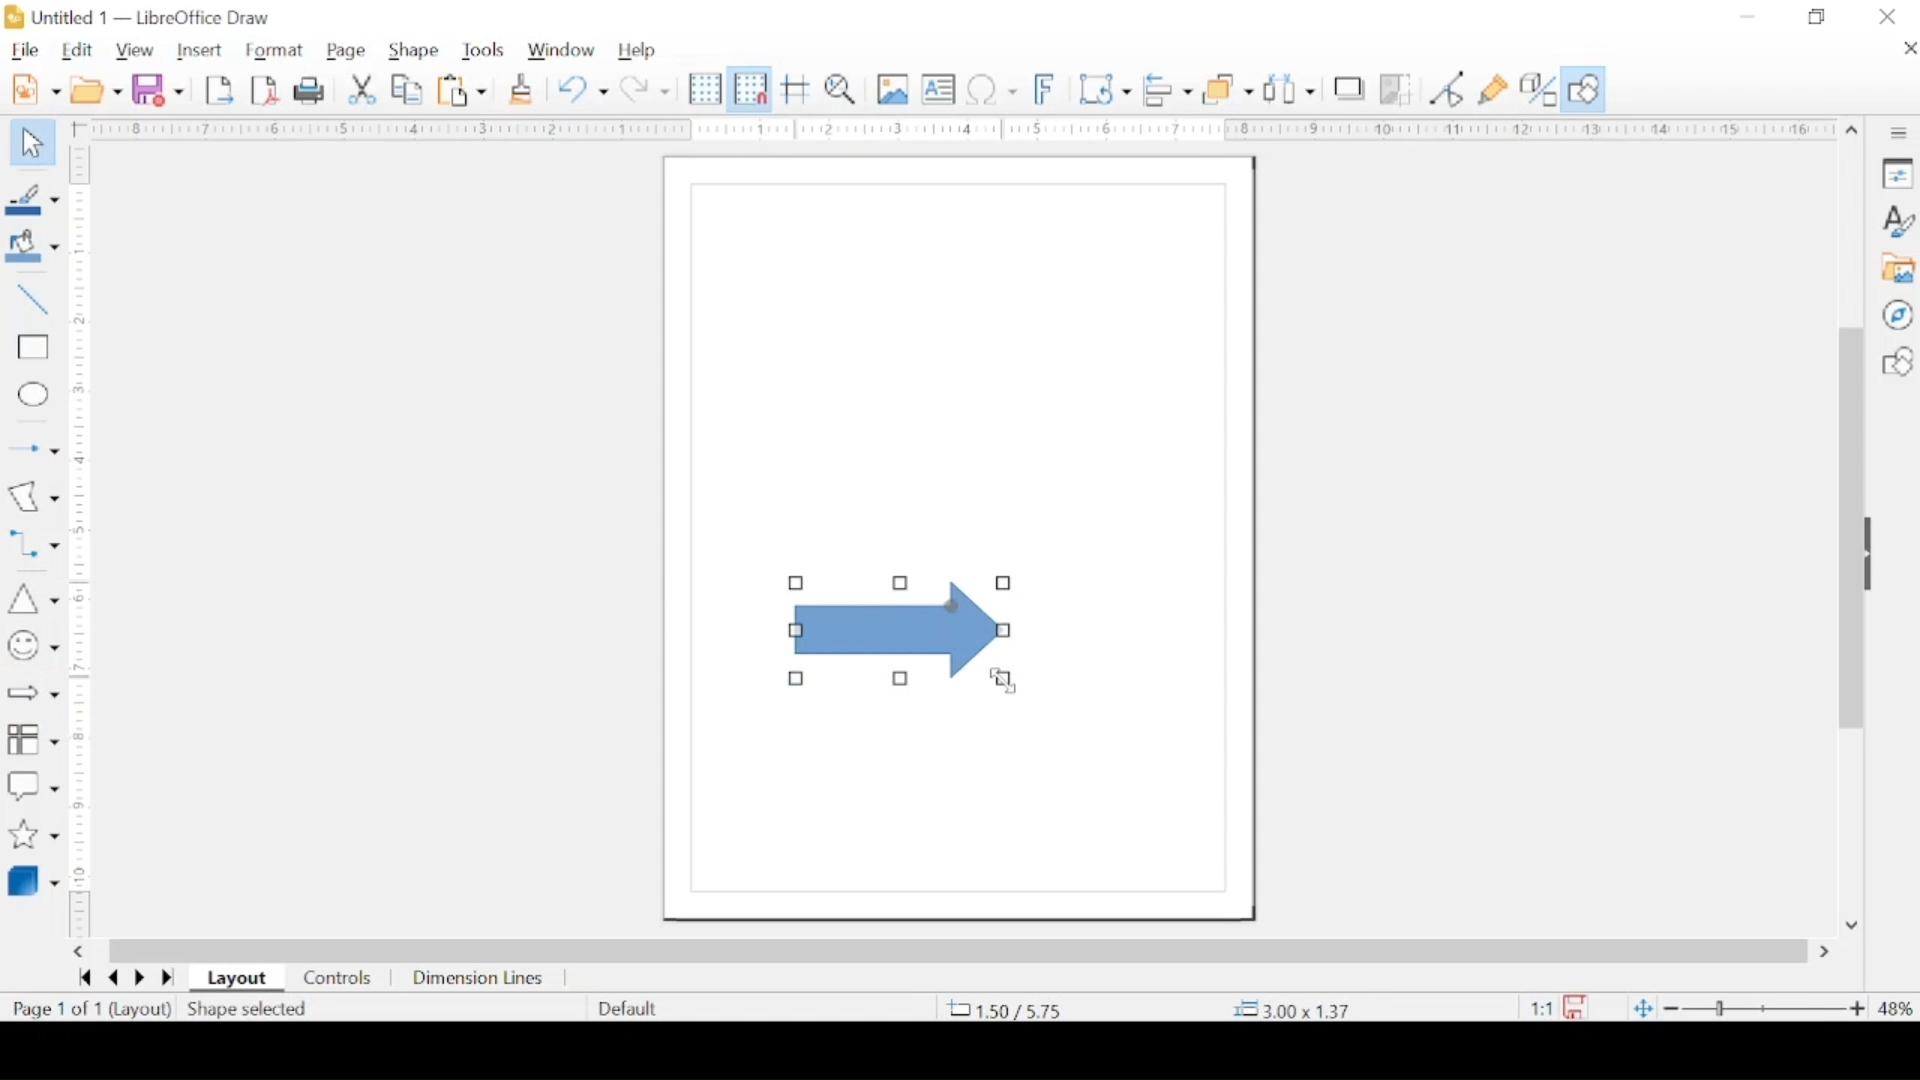 The width and height of the screenshot is (1920, 1080). Describe the element at coordinates (1851, 926) in the screenshot. I see `scroll down arrow` at that location.